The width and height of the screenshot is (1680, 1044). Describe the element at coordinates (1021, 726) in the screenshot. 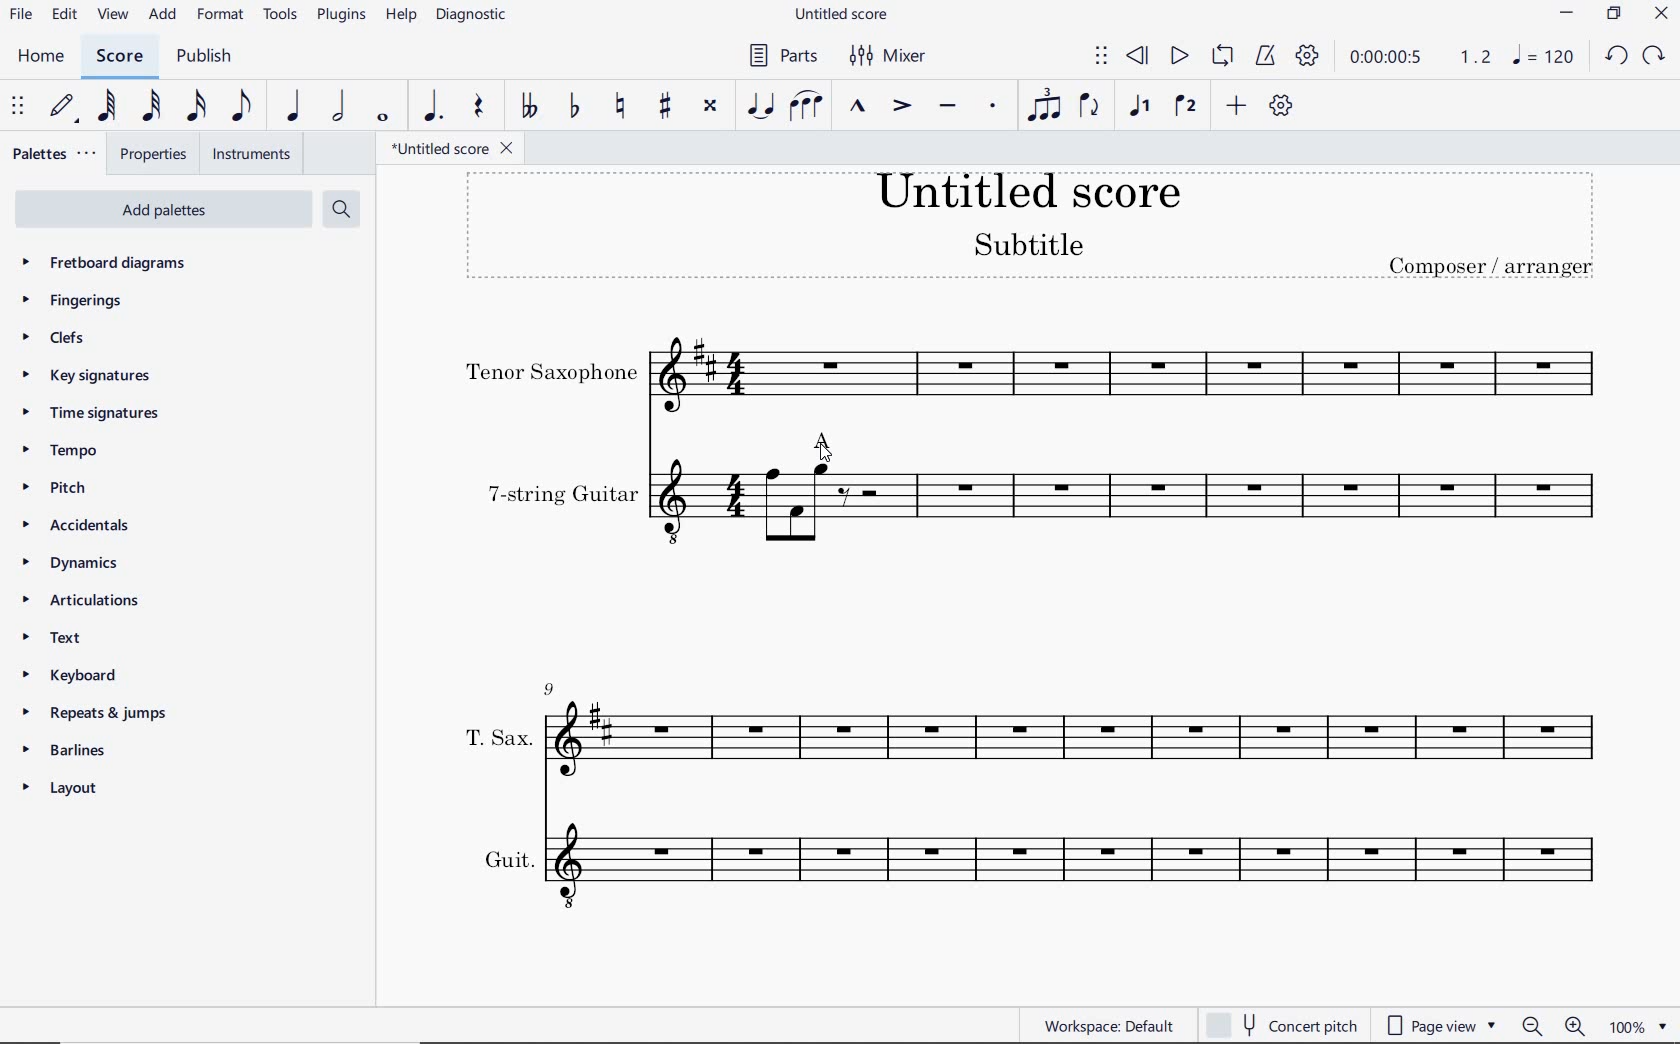

I see `INSTRUMENT: T.SAX` at that location.